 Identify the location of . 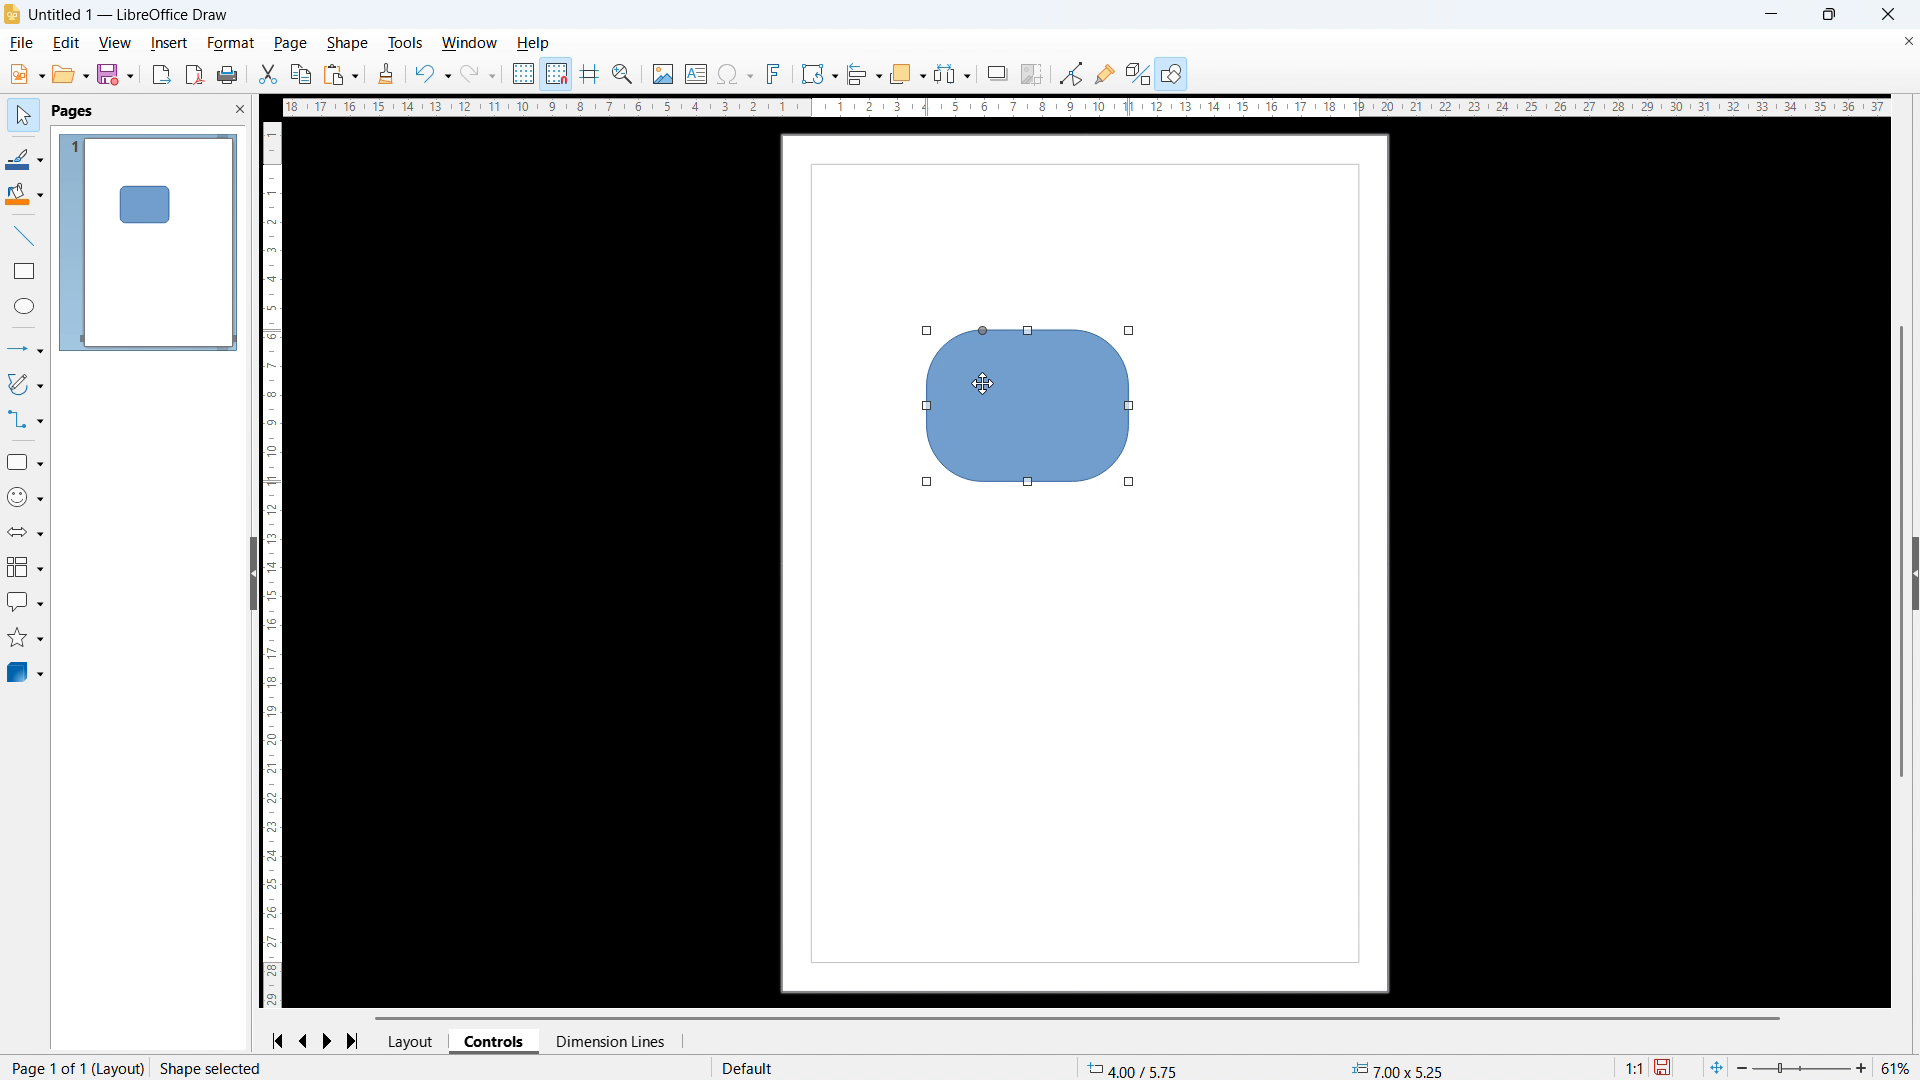
(998, 72).